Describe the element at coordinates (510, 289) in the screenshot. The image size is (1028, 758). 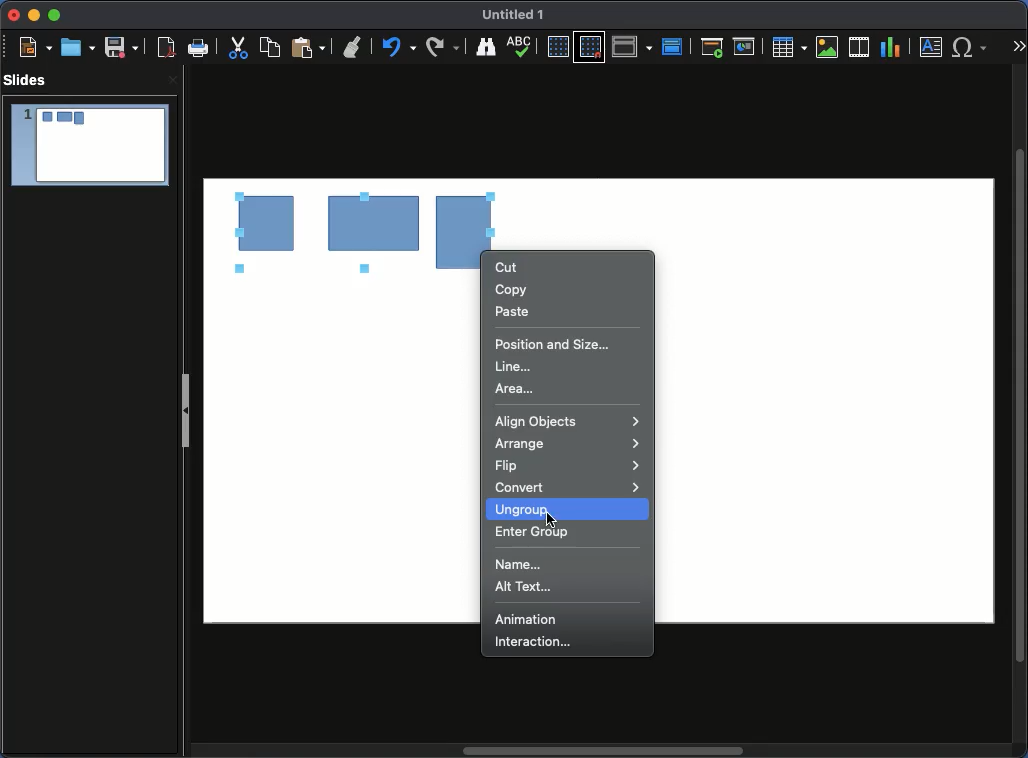
I see `Copy` at that location.